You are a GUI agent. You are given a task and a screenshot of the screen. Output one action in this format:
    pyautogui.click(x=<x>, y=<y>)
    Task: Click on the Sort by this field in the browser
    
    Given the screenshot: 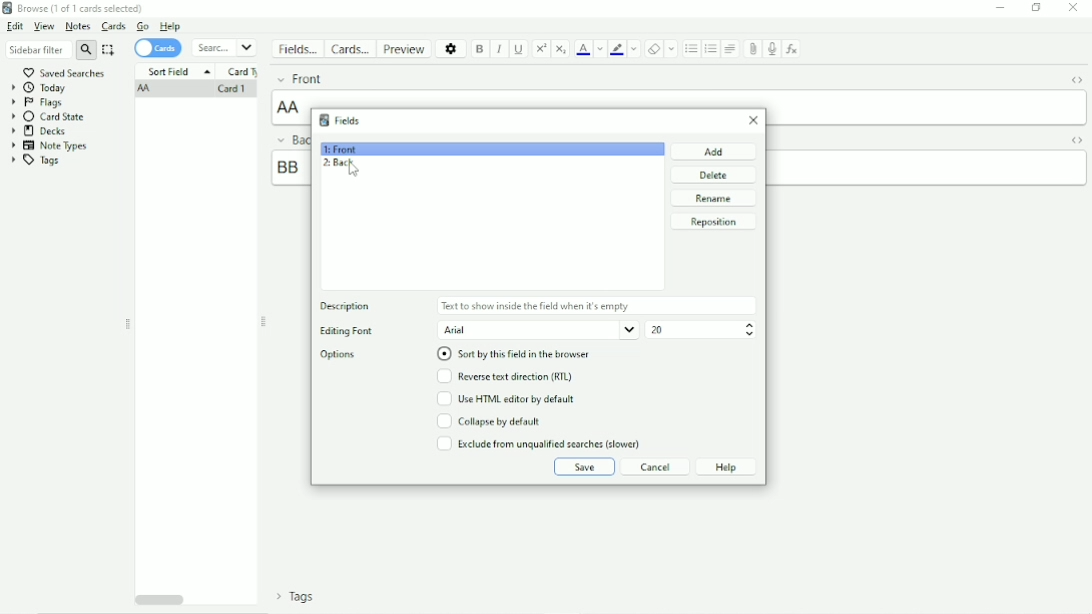 What is the action you would take?
    pyautogui.click(x=516, y=354)
    